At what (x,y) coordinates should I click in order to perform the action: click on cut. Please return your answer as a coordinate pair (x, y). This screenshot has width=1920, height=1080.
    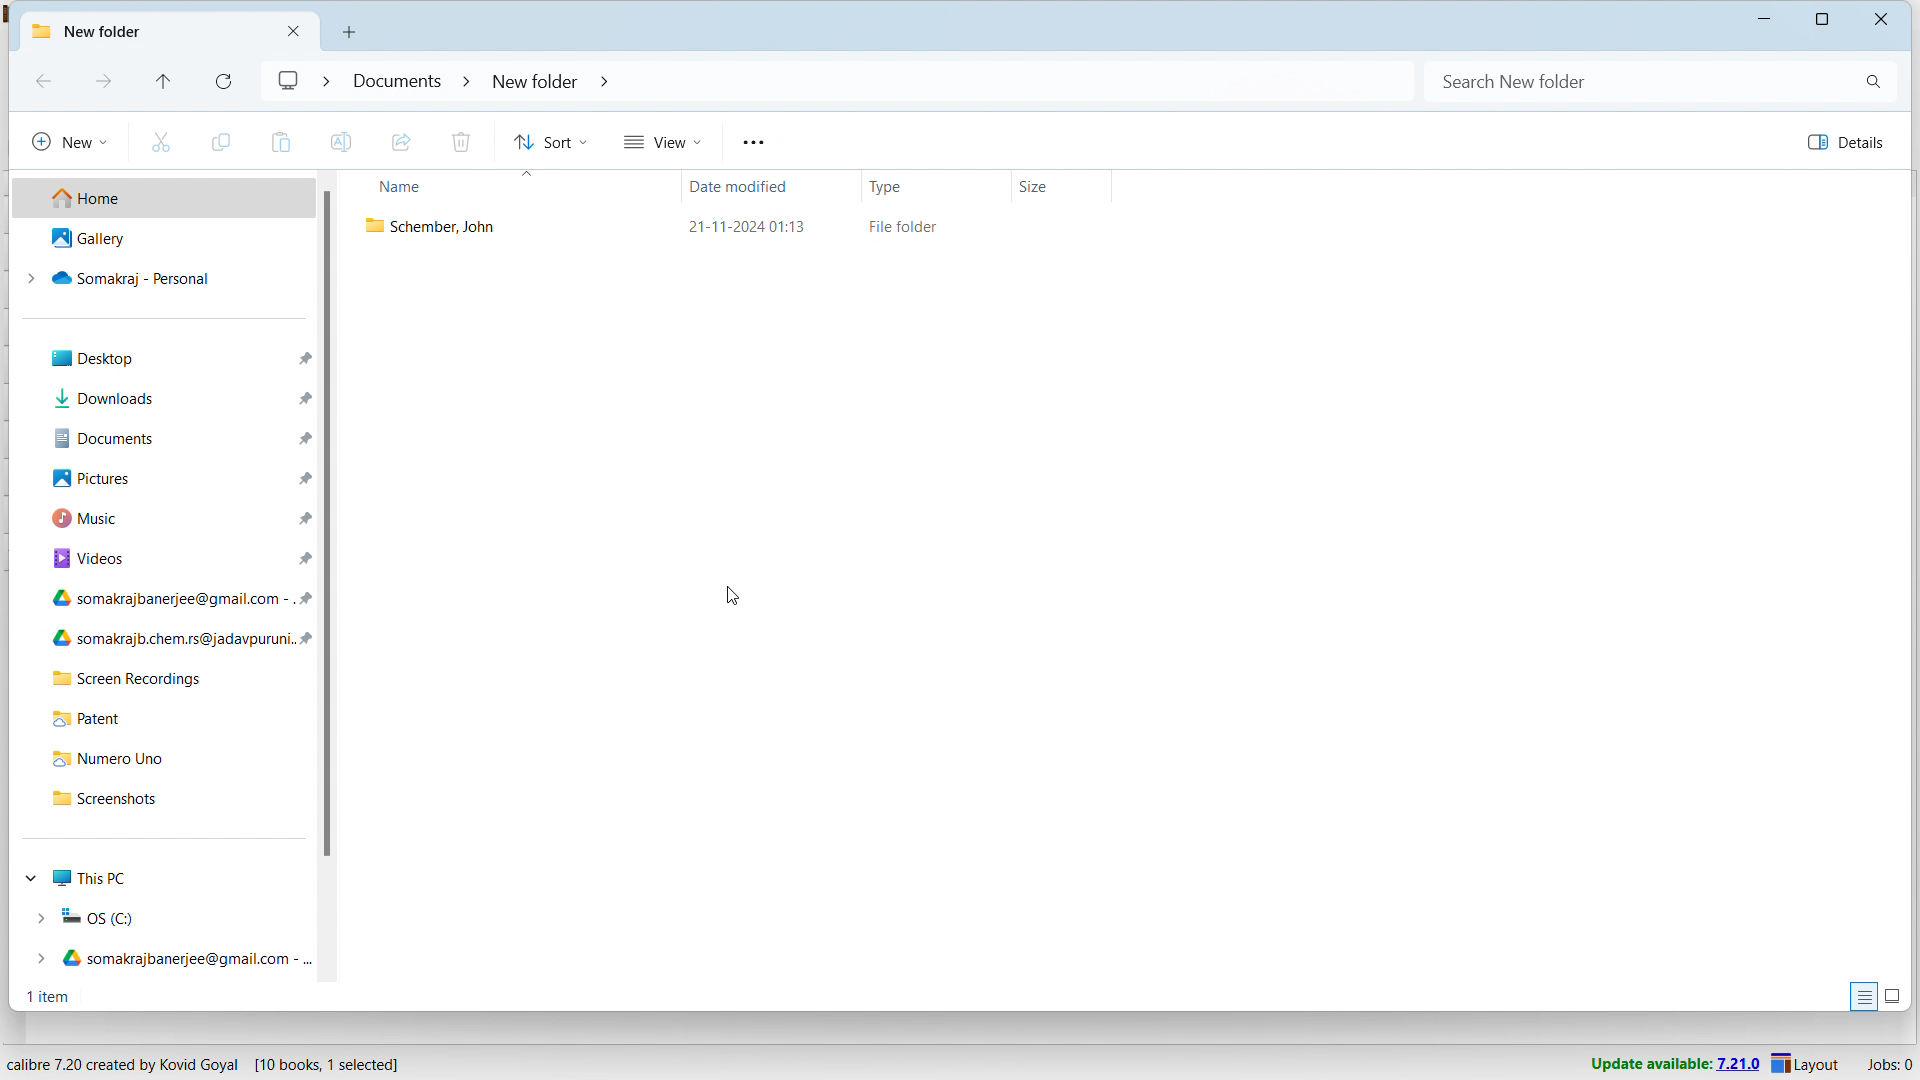
    Looking at the image, I should click on (164, 141).